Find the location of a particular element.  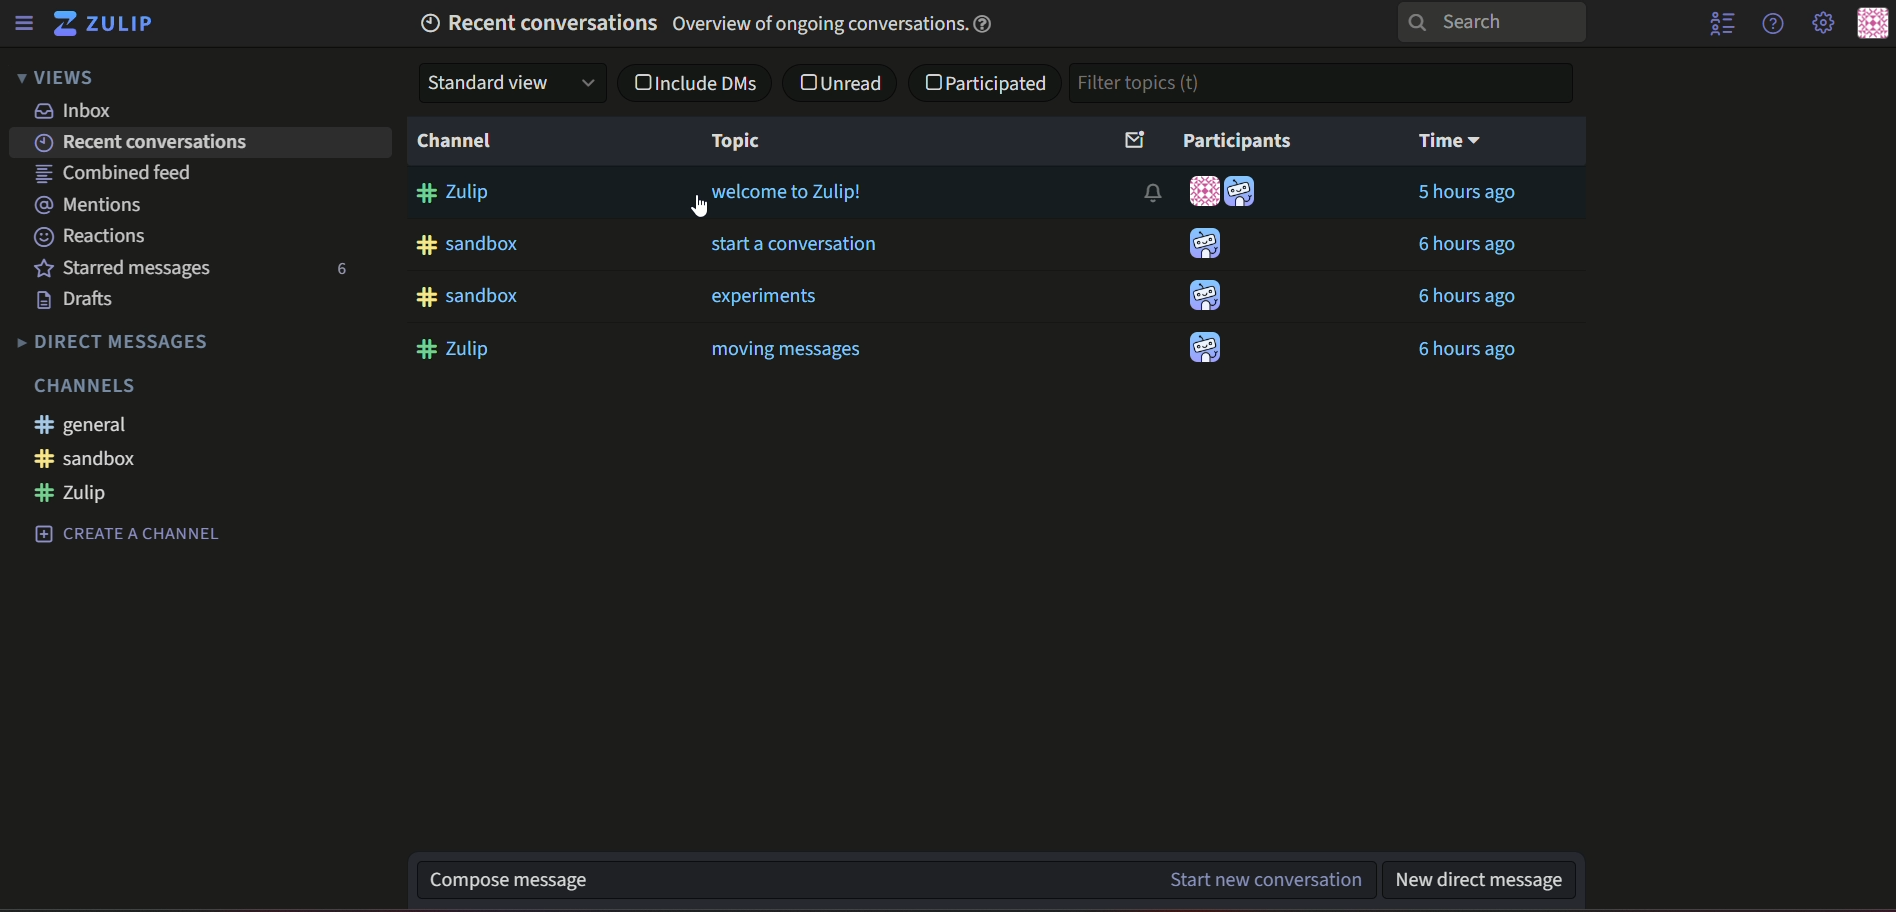

views is located at coordinates (60, 78).